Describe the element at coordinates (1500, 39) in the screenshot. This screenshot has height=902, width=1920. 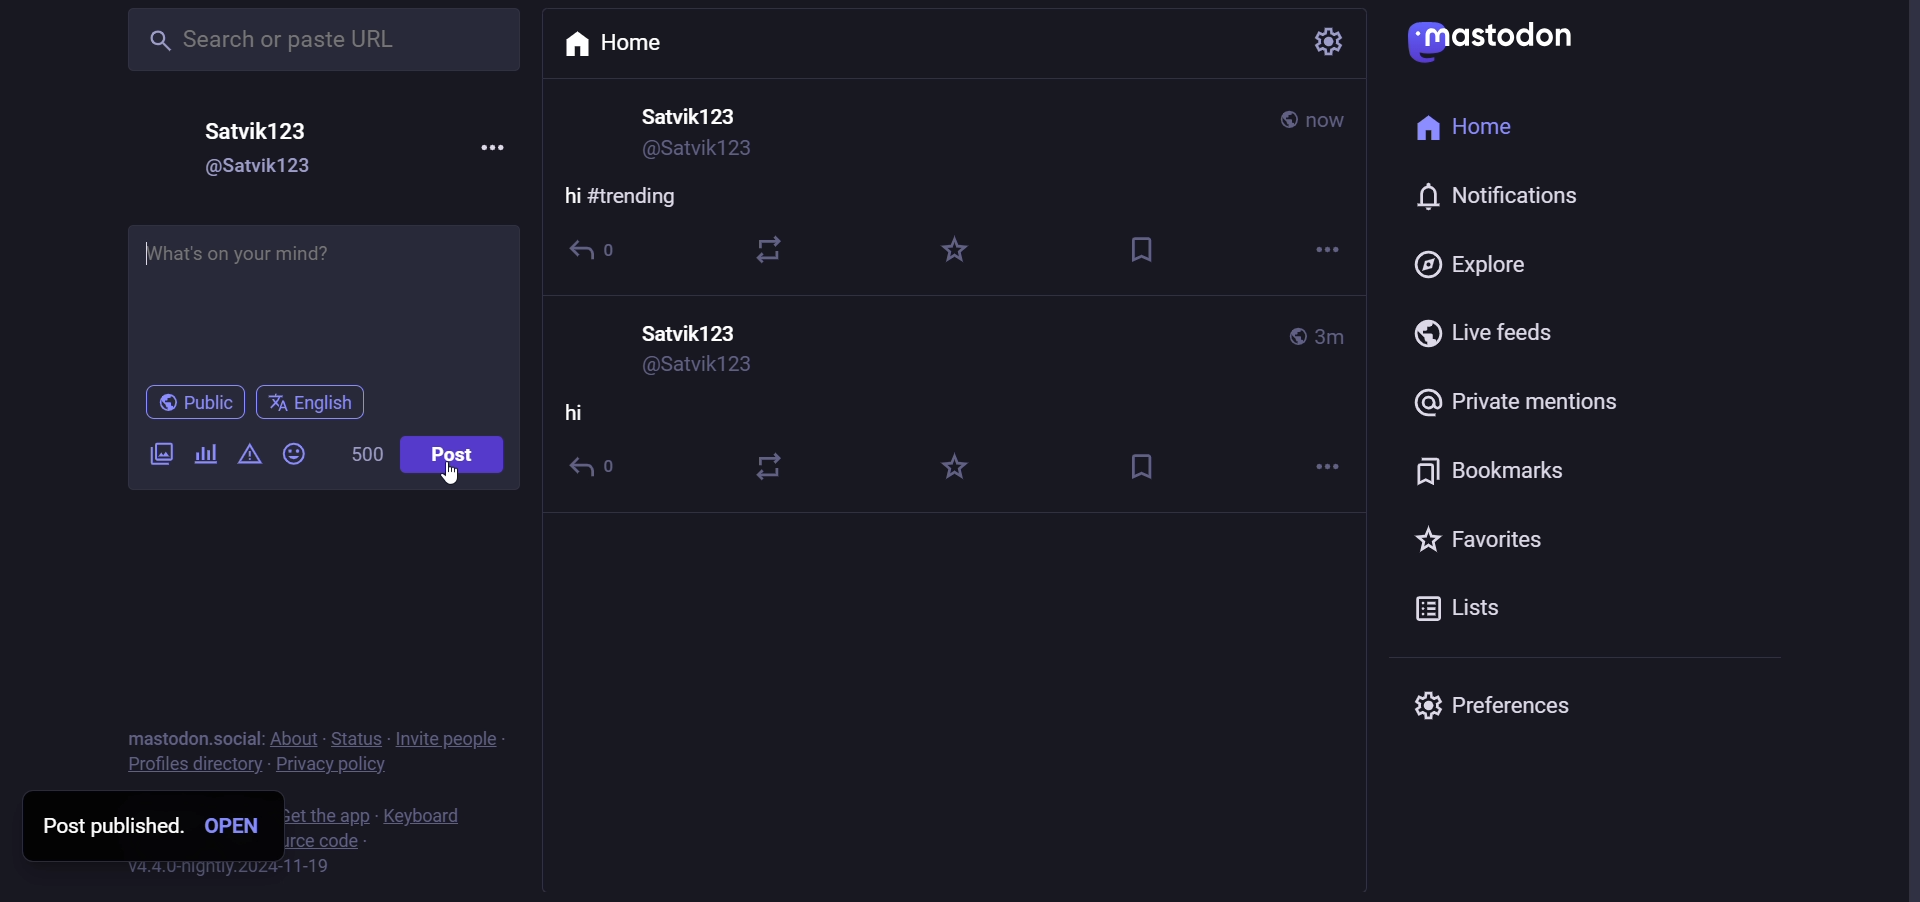
I see `mastodon` at that location.